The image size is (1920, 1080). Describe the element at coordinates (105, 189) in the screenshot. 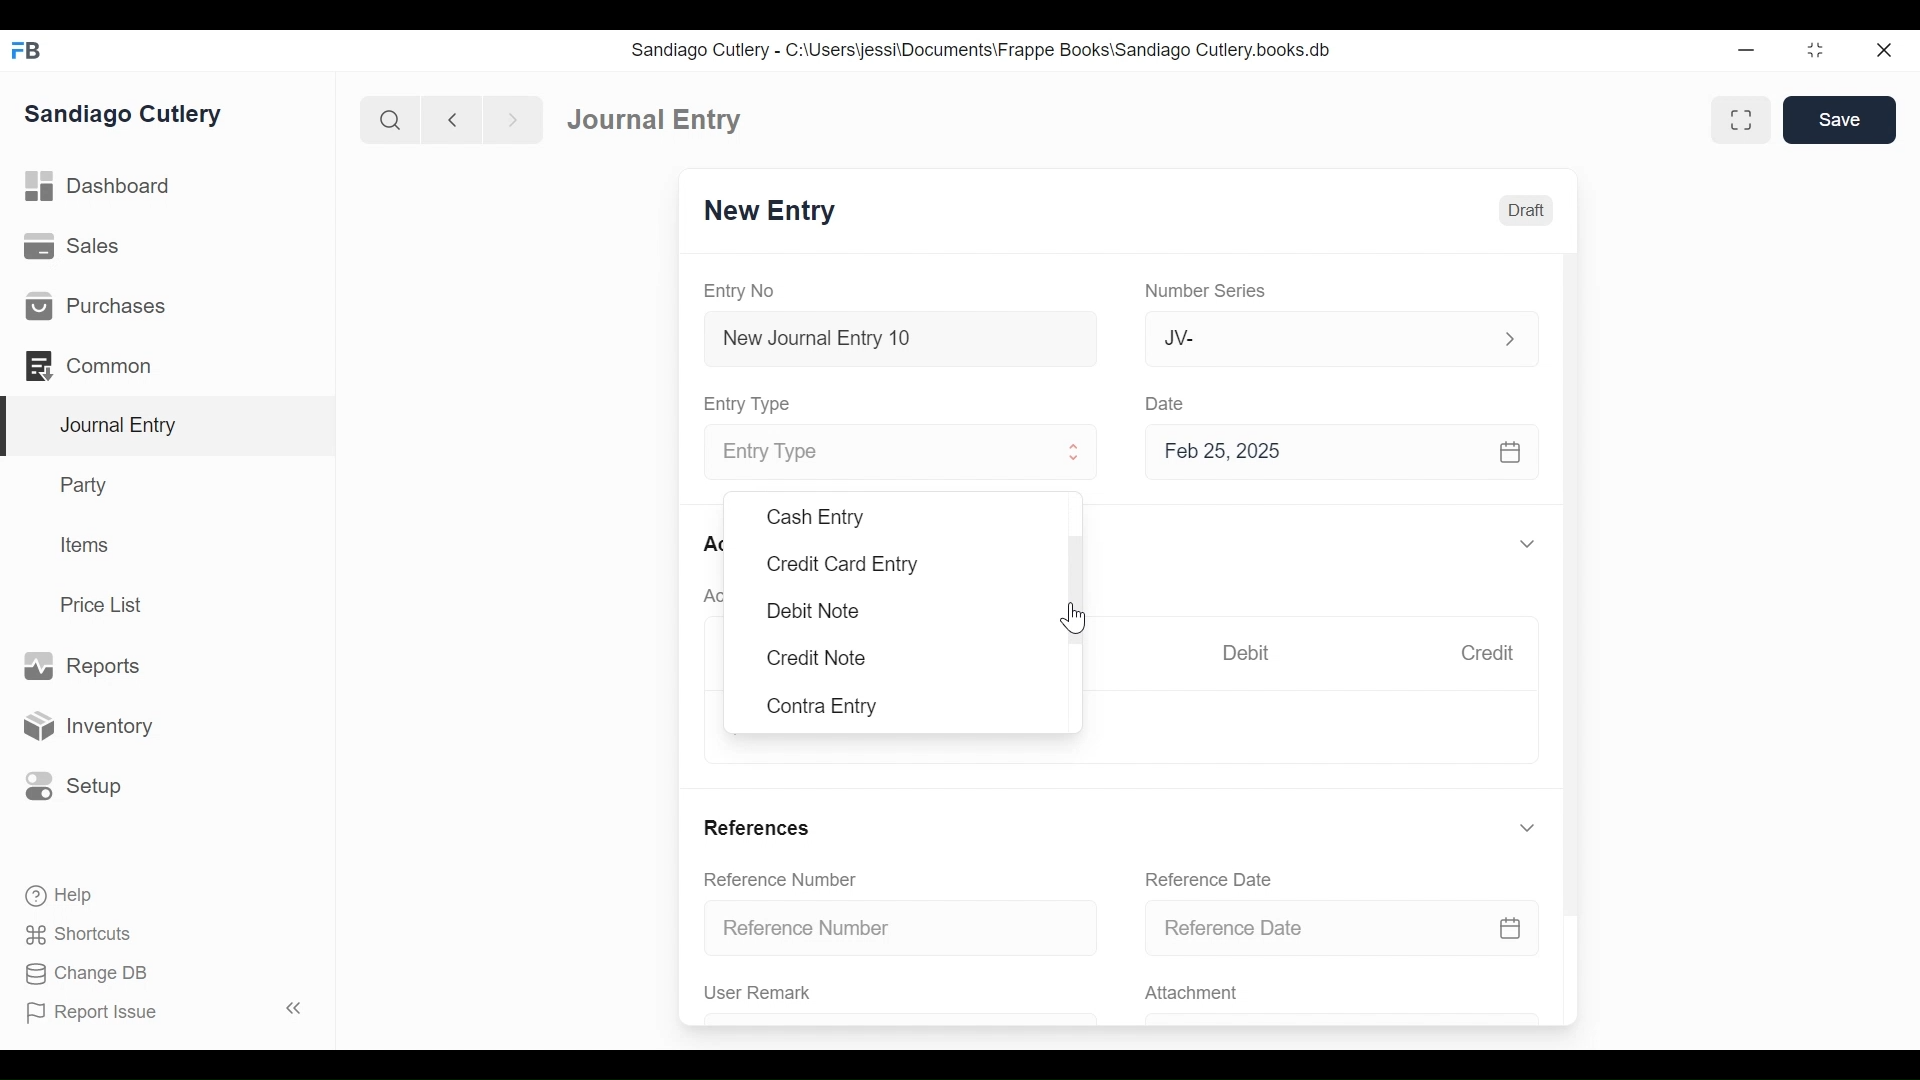

I see `Dashboard` at that location.